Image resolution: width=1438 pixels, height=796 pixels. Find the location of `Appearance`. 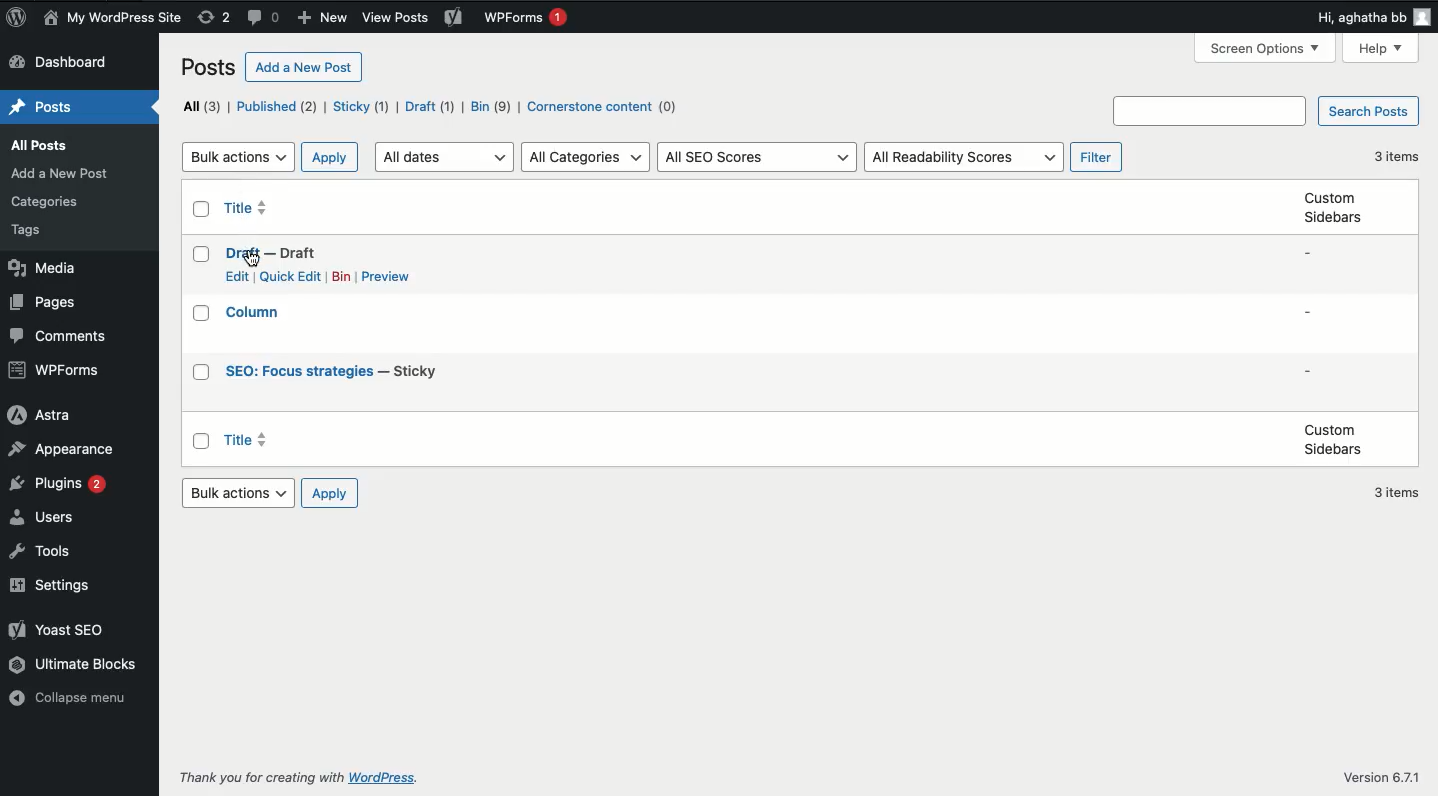

Appearance is located at coordinates (62, 446).